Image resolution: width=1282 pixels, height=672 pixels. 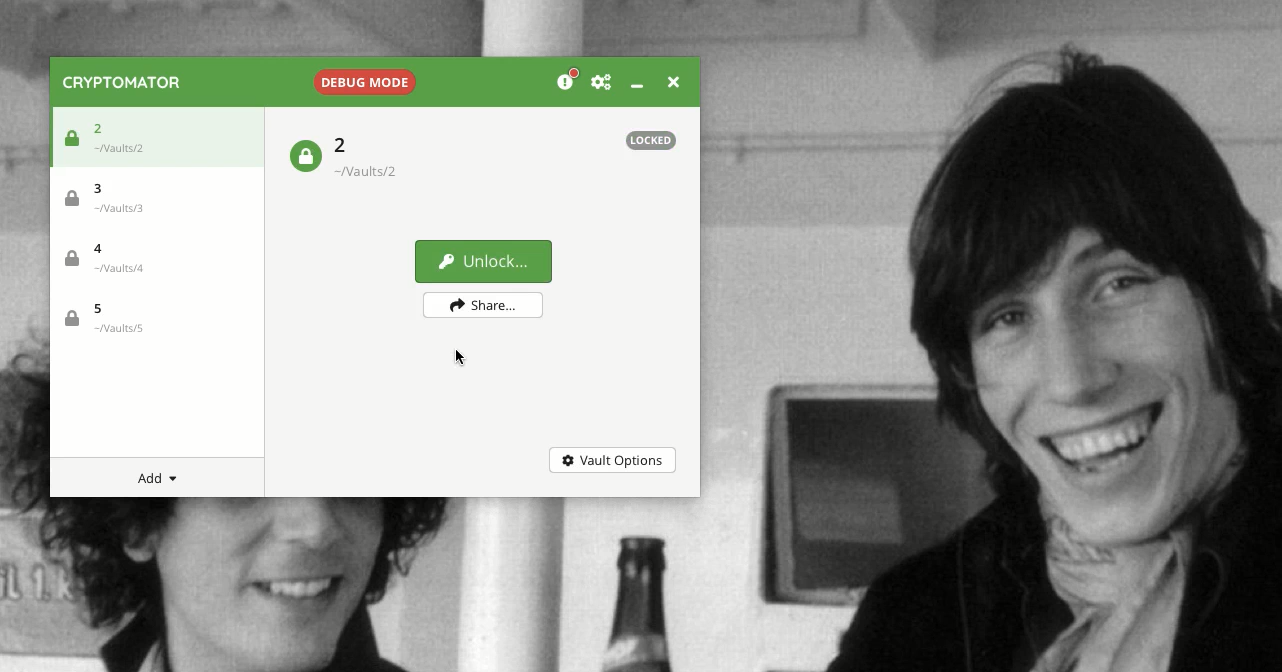 I want to click on Close, so click(x=671, y=80).